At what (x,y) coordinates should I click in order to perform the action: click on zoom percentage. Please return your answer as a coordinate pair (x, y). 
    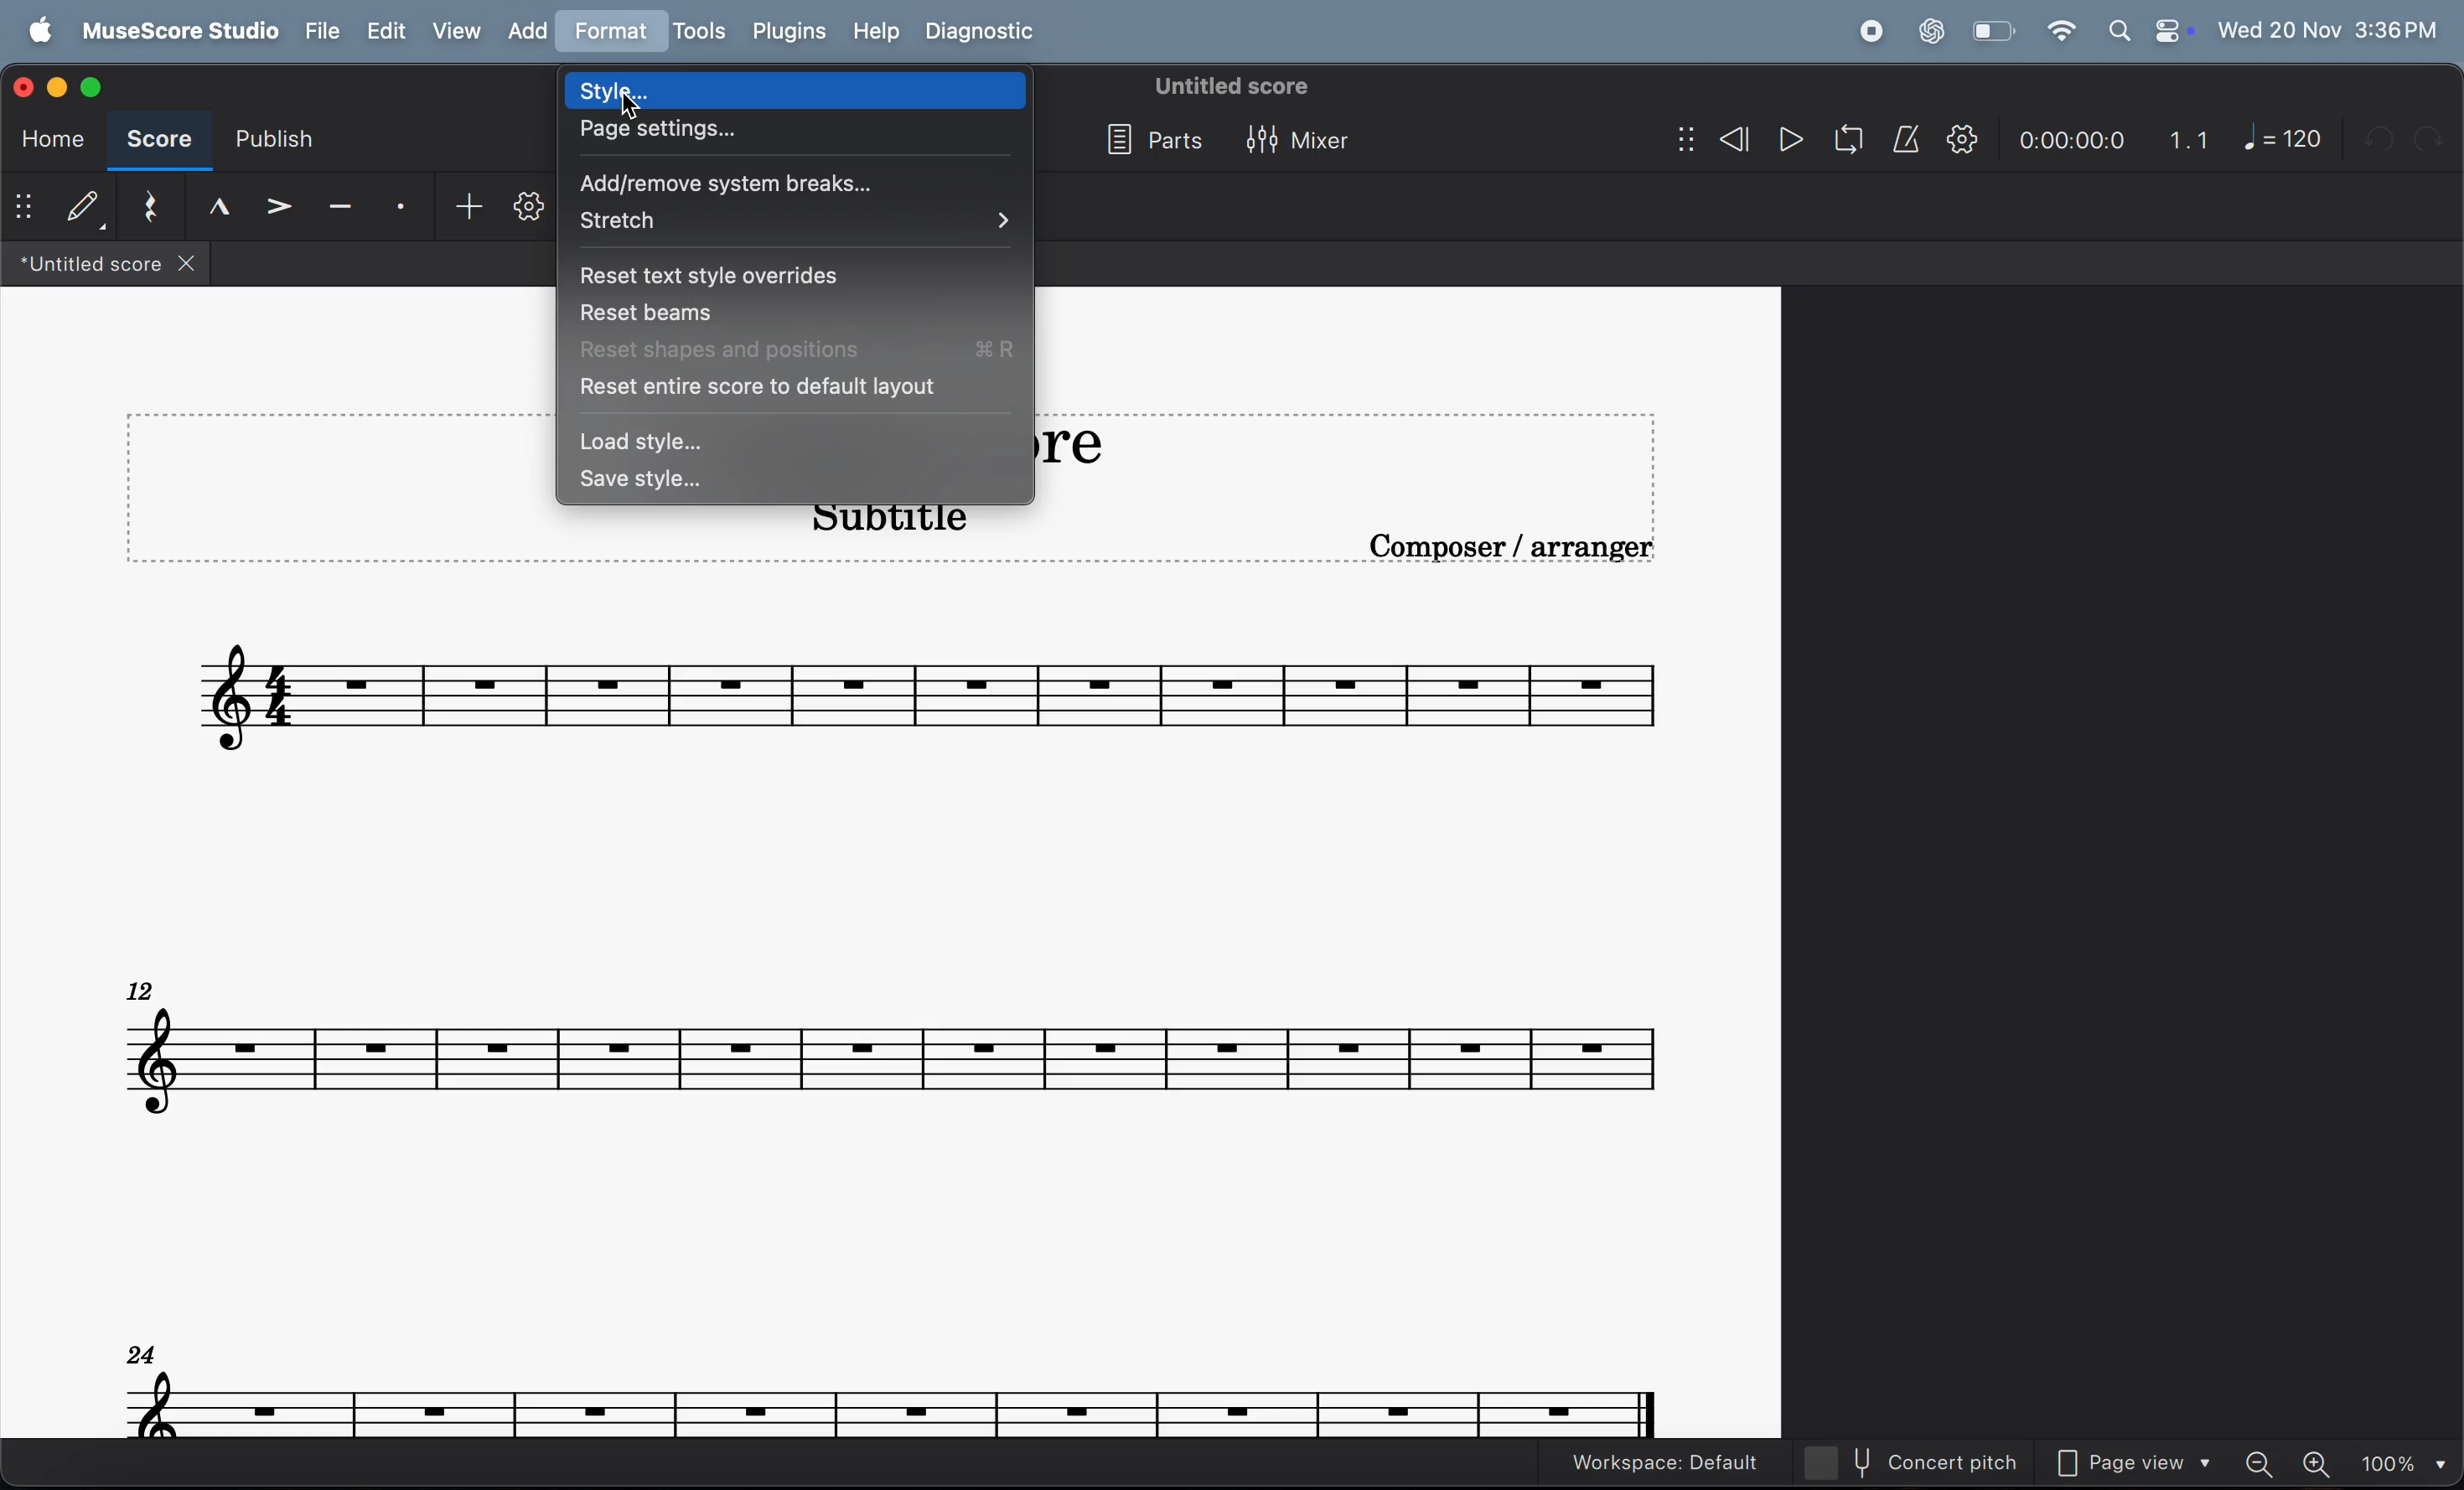
    Looking at the image, I should click on (2401, 1463).